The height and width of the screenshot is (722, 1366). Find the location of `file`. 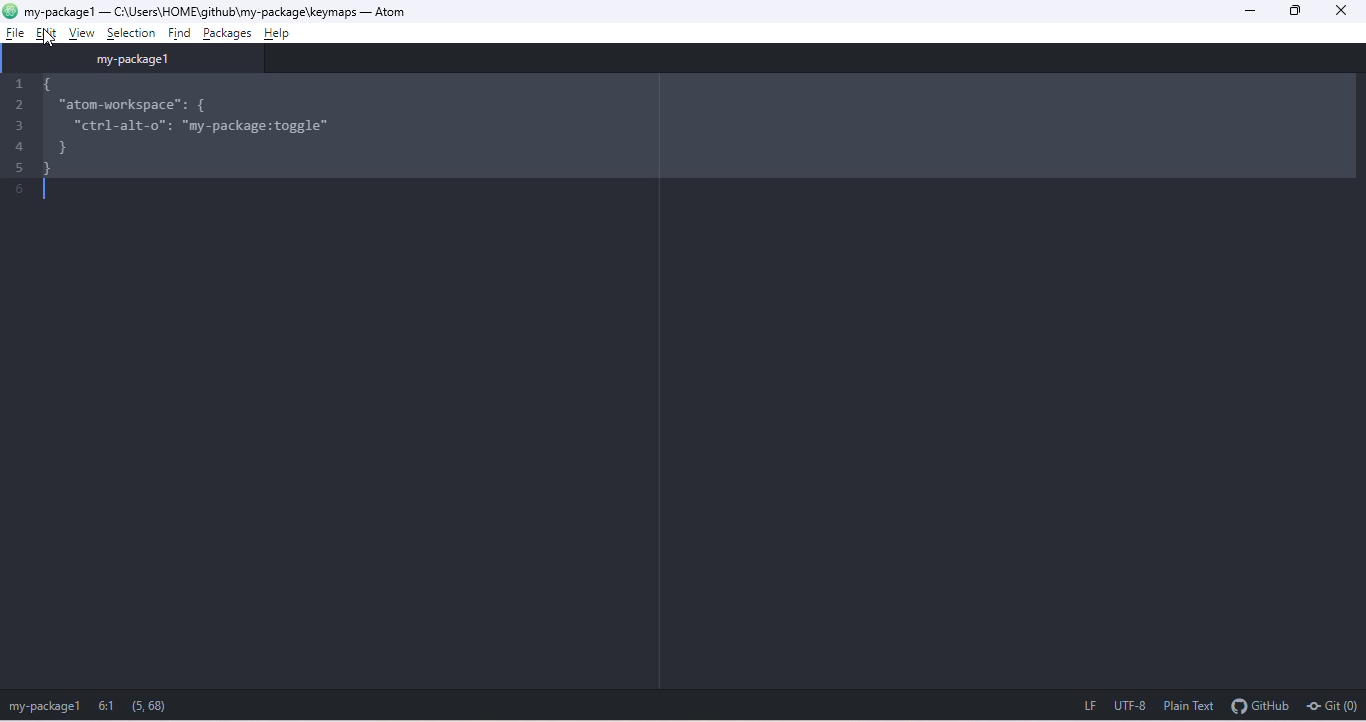

file is located at coordinates (12, 34).